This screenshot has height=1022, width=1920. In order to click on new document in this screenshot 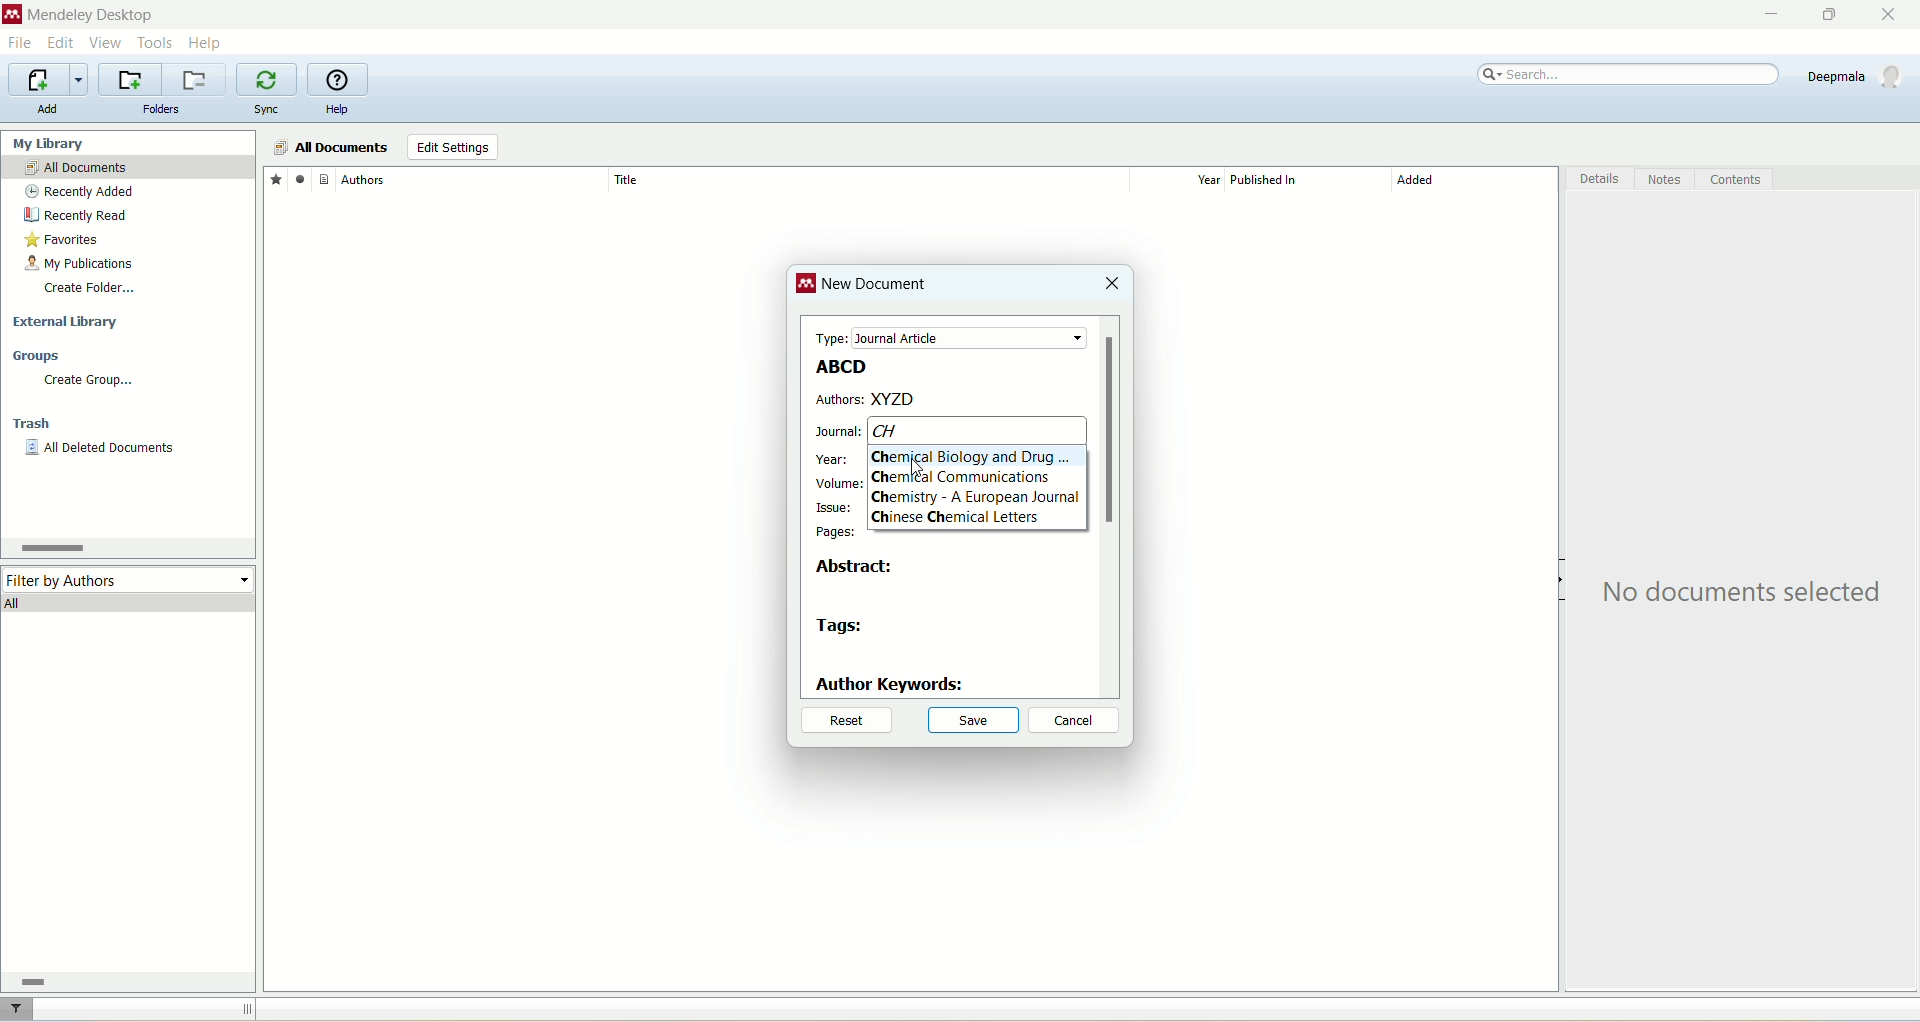, I will do `click(877, 288)`.